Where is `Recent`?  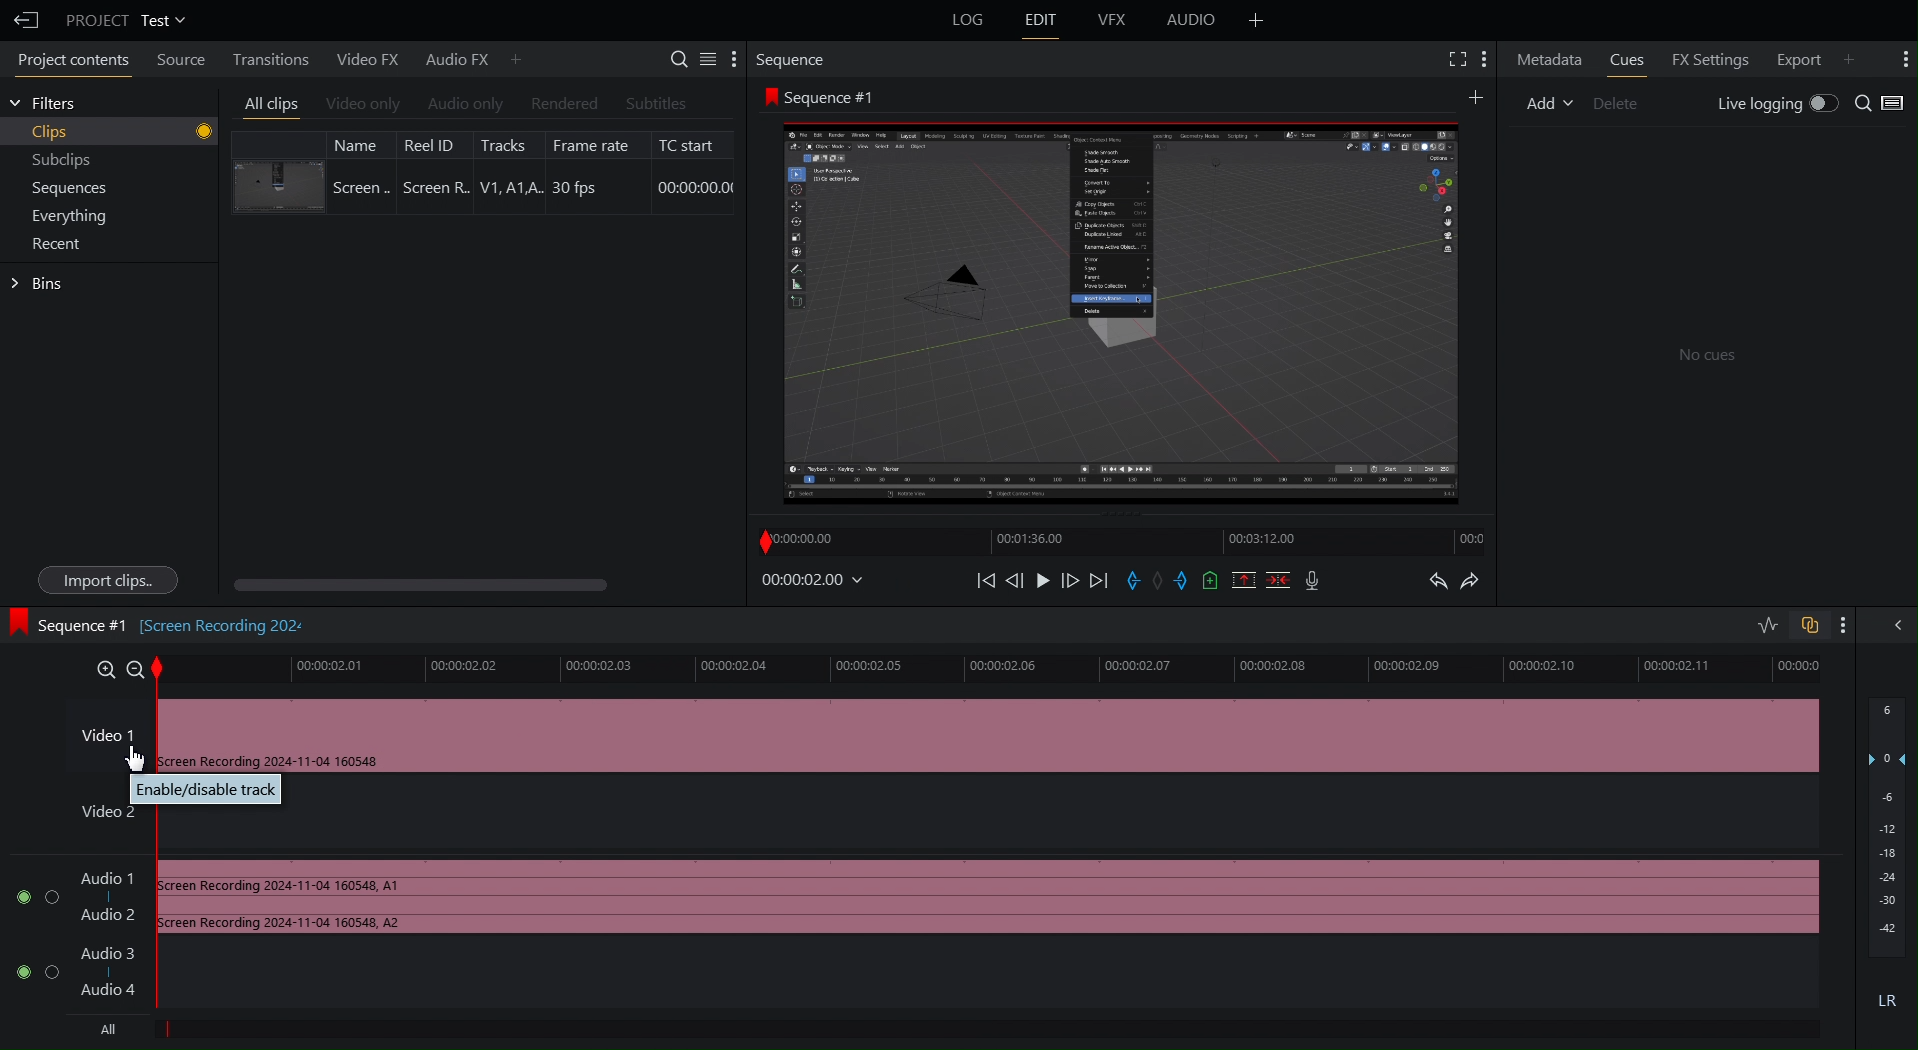 Recent is located at coordinates (52, 243).